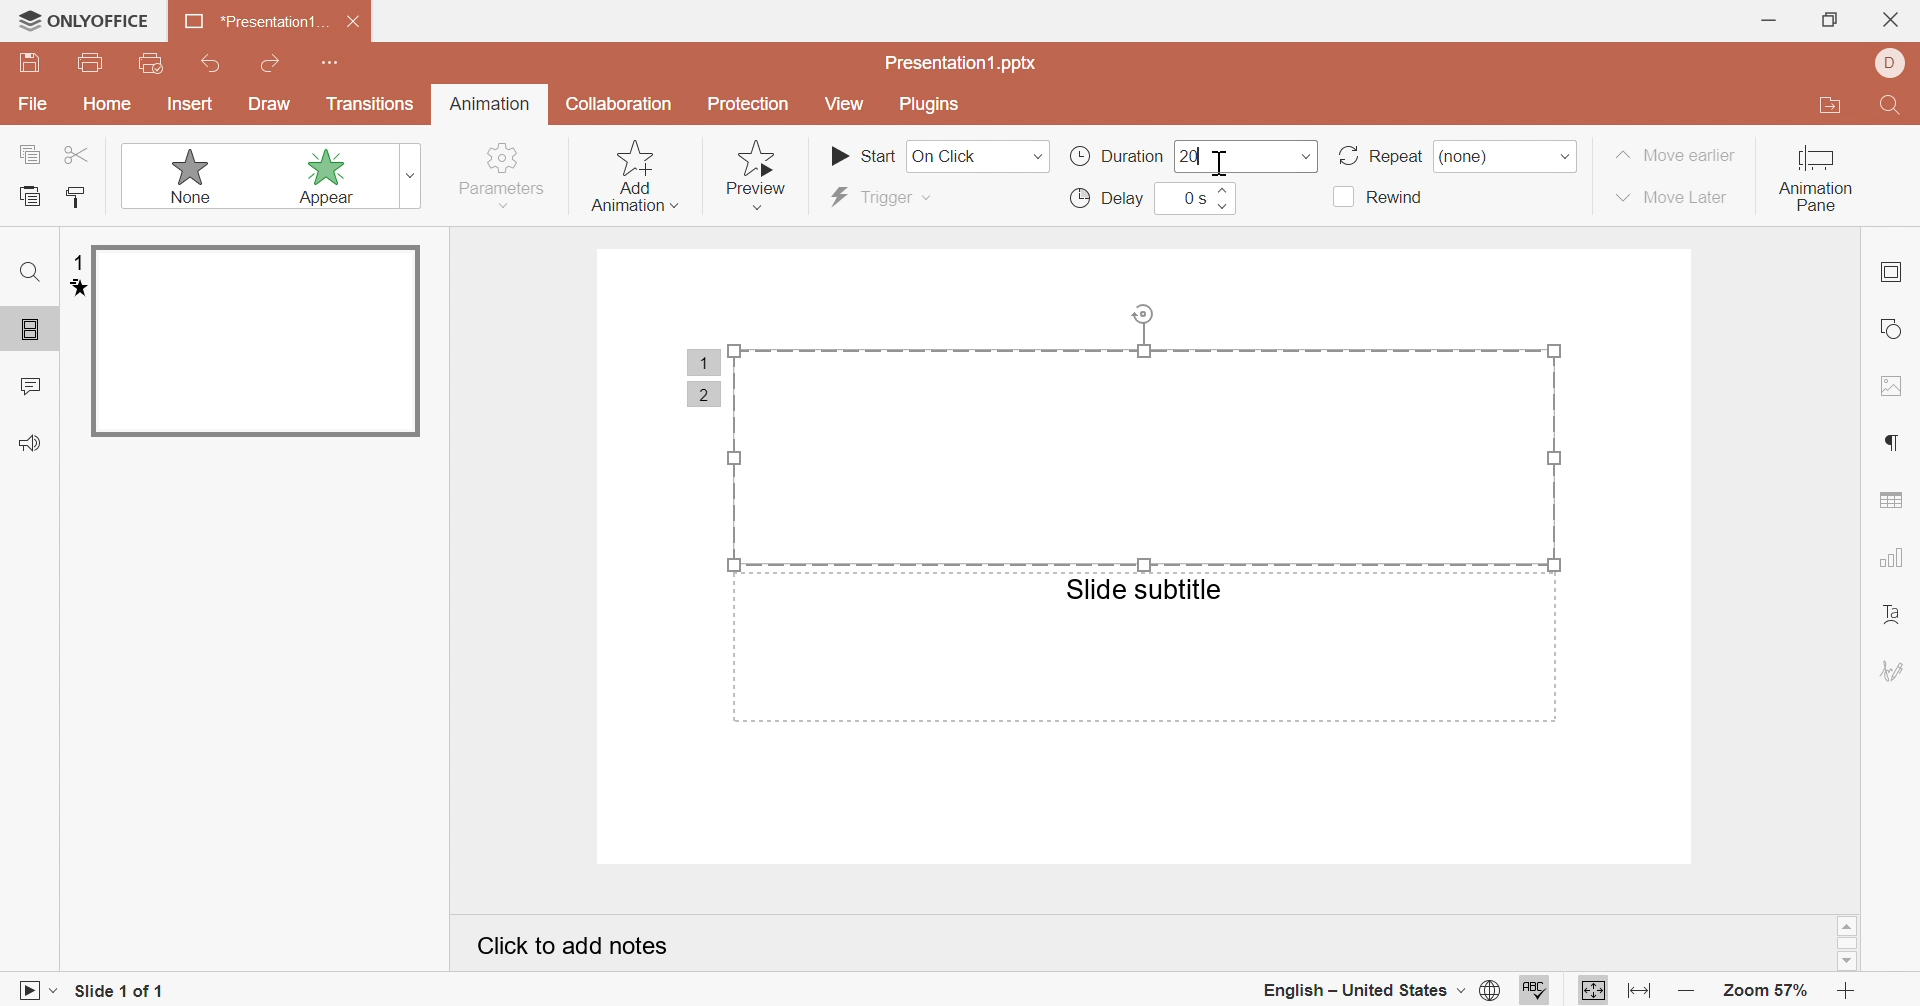 The height and width of the screenshot is (1006, 1920). What do you see at coordinates (1594, 993) in the screenshot?
I see `fit to page` at bounding box center [1594, 993].